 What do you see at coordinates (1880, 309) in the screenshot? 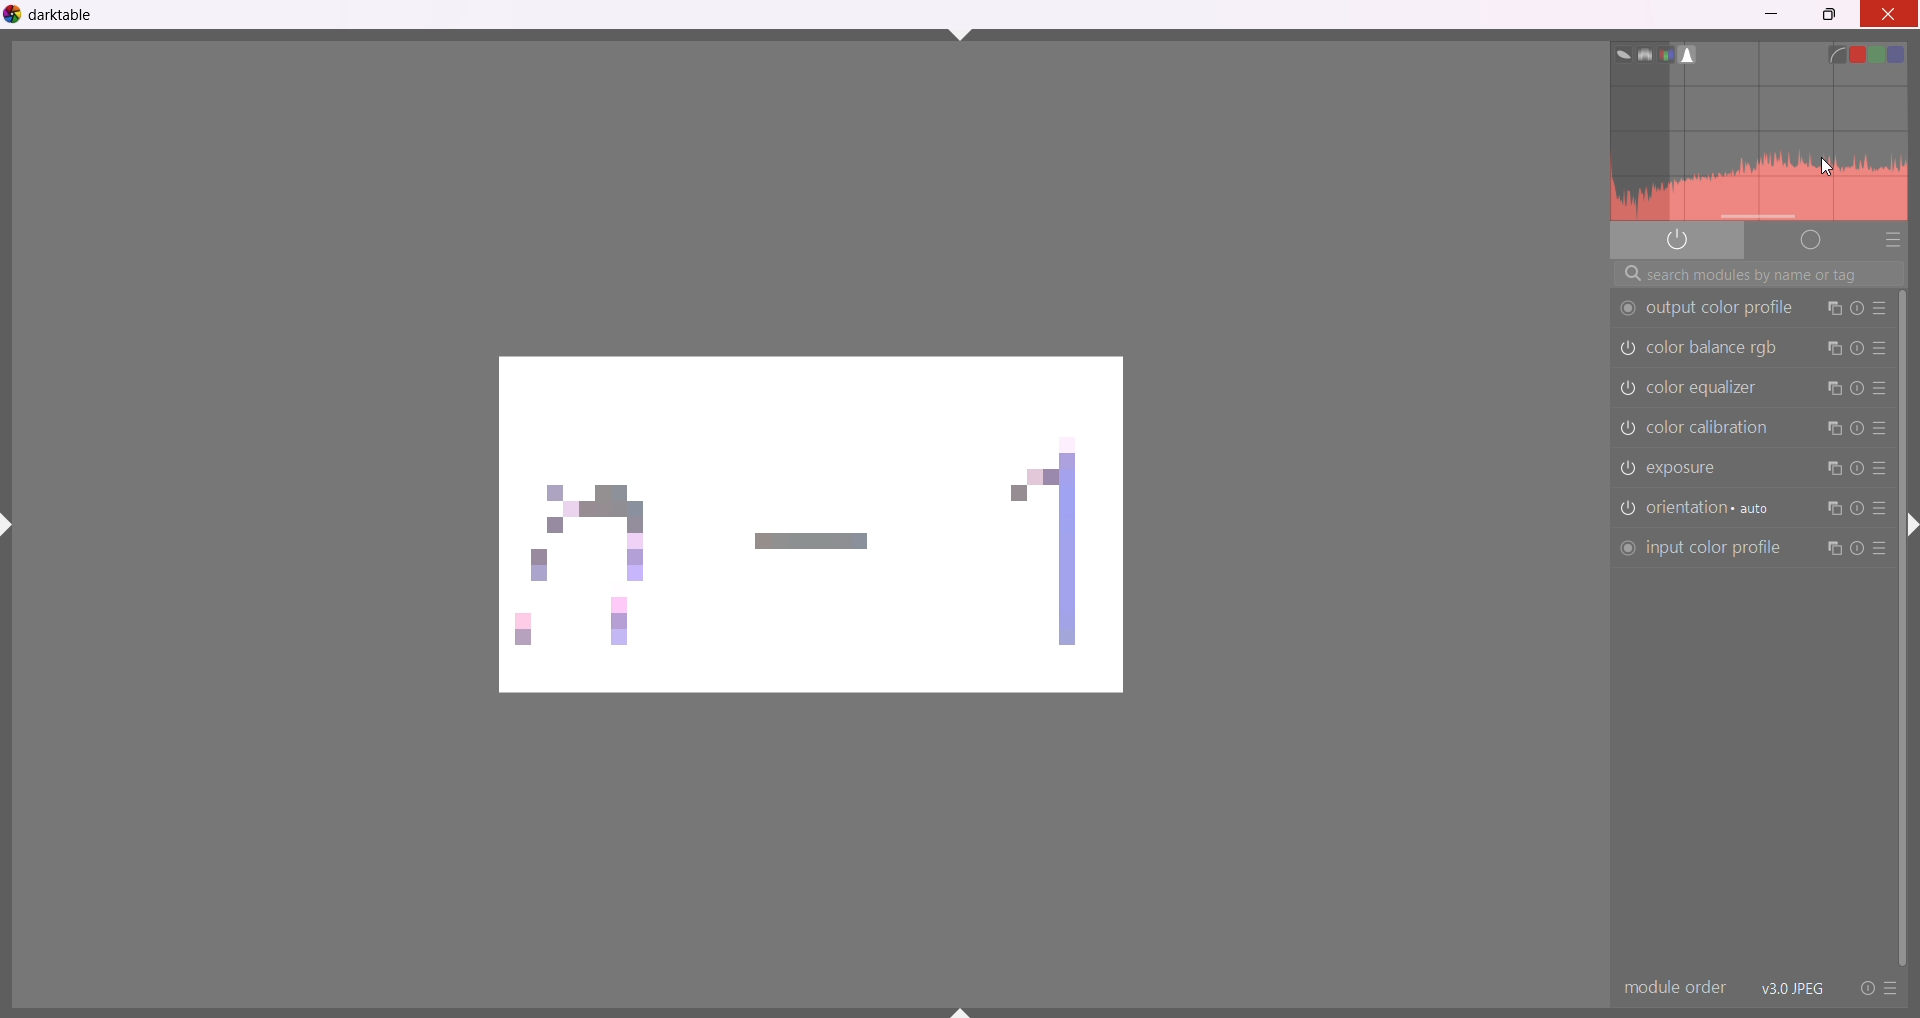
I see `presets` at bounding box center [1880, 309].